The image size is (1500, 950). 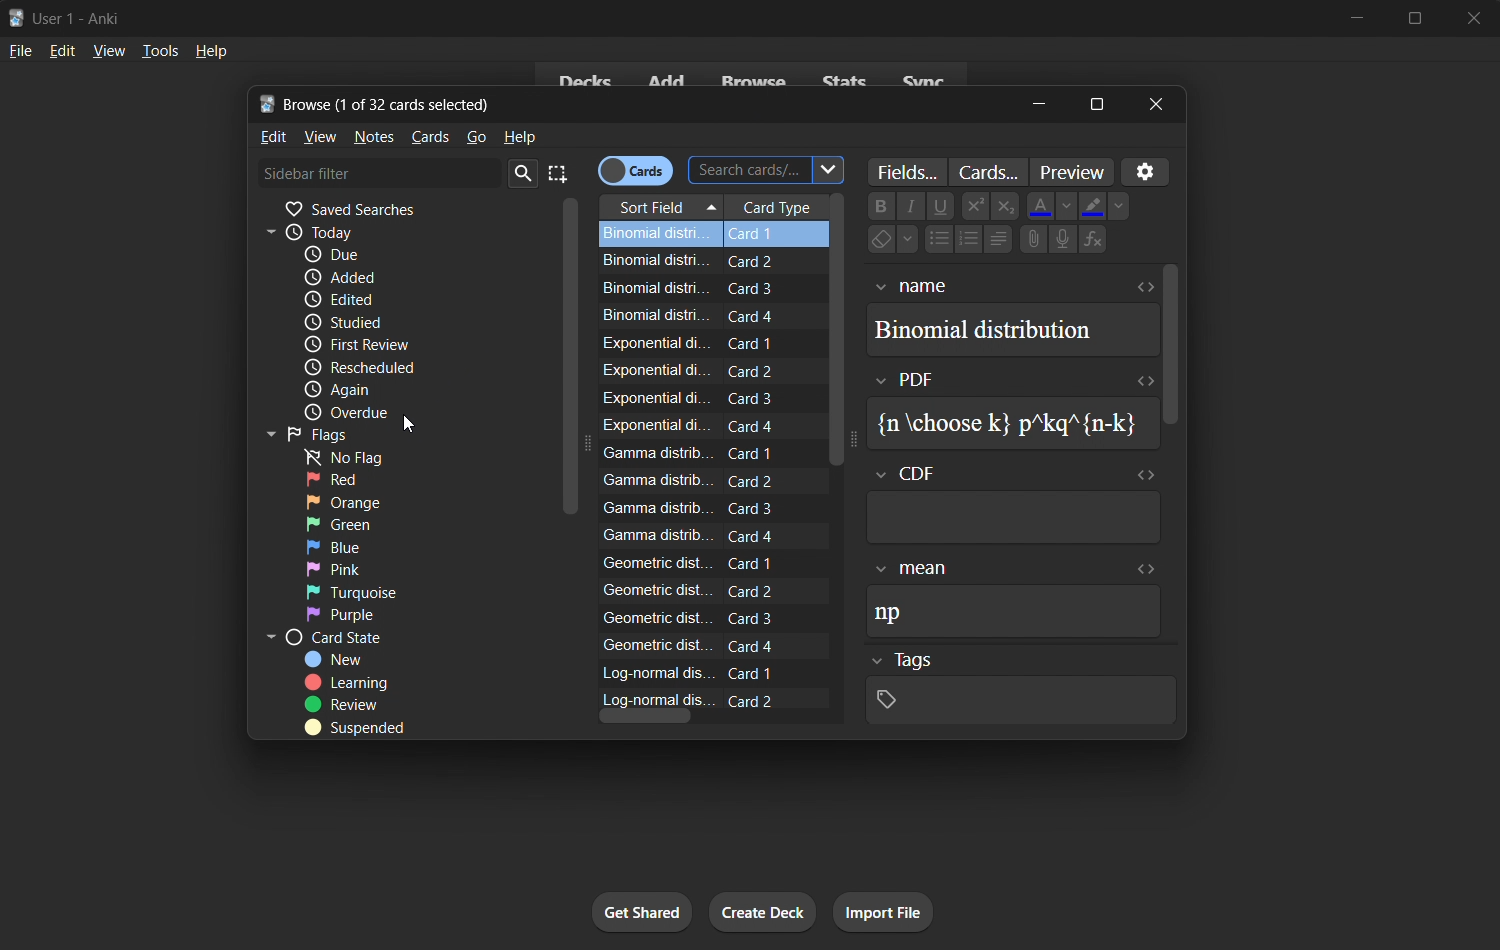 What do you see at coordinates (1416, 18) in the screenshot?
I see `maximize/restore` at bounding box center [1416, 18].